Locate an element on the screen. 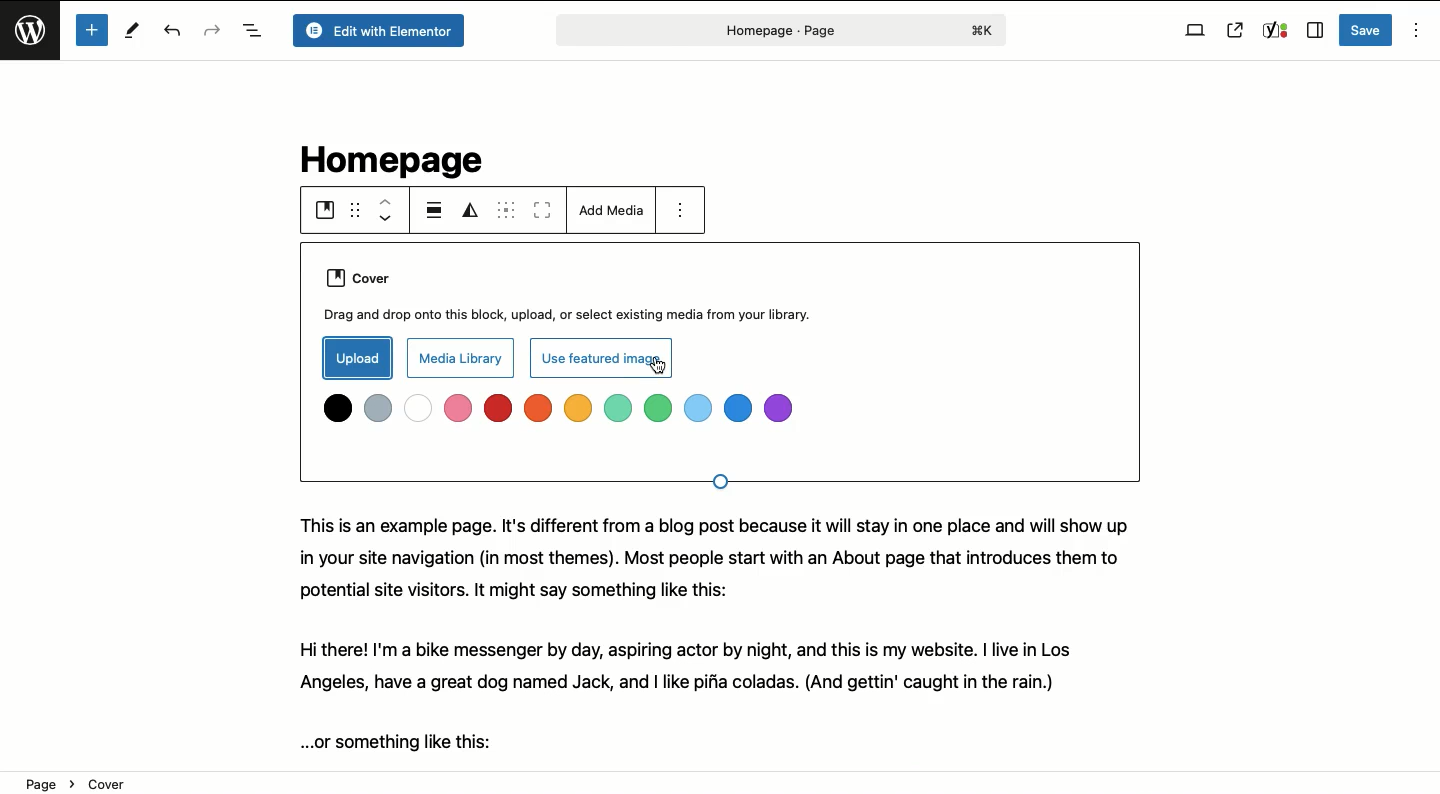 The width and height of the screenshot is (1440, 794). Toggle full height is located at coordinates (544, 210).